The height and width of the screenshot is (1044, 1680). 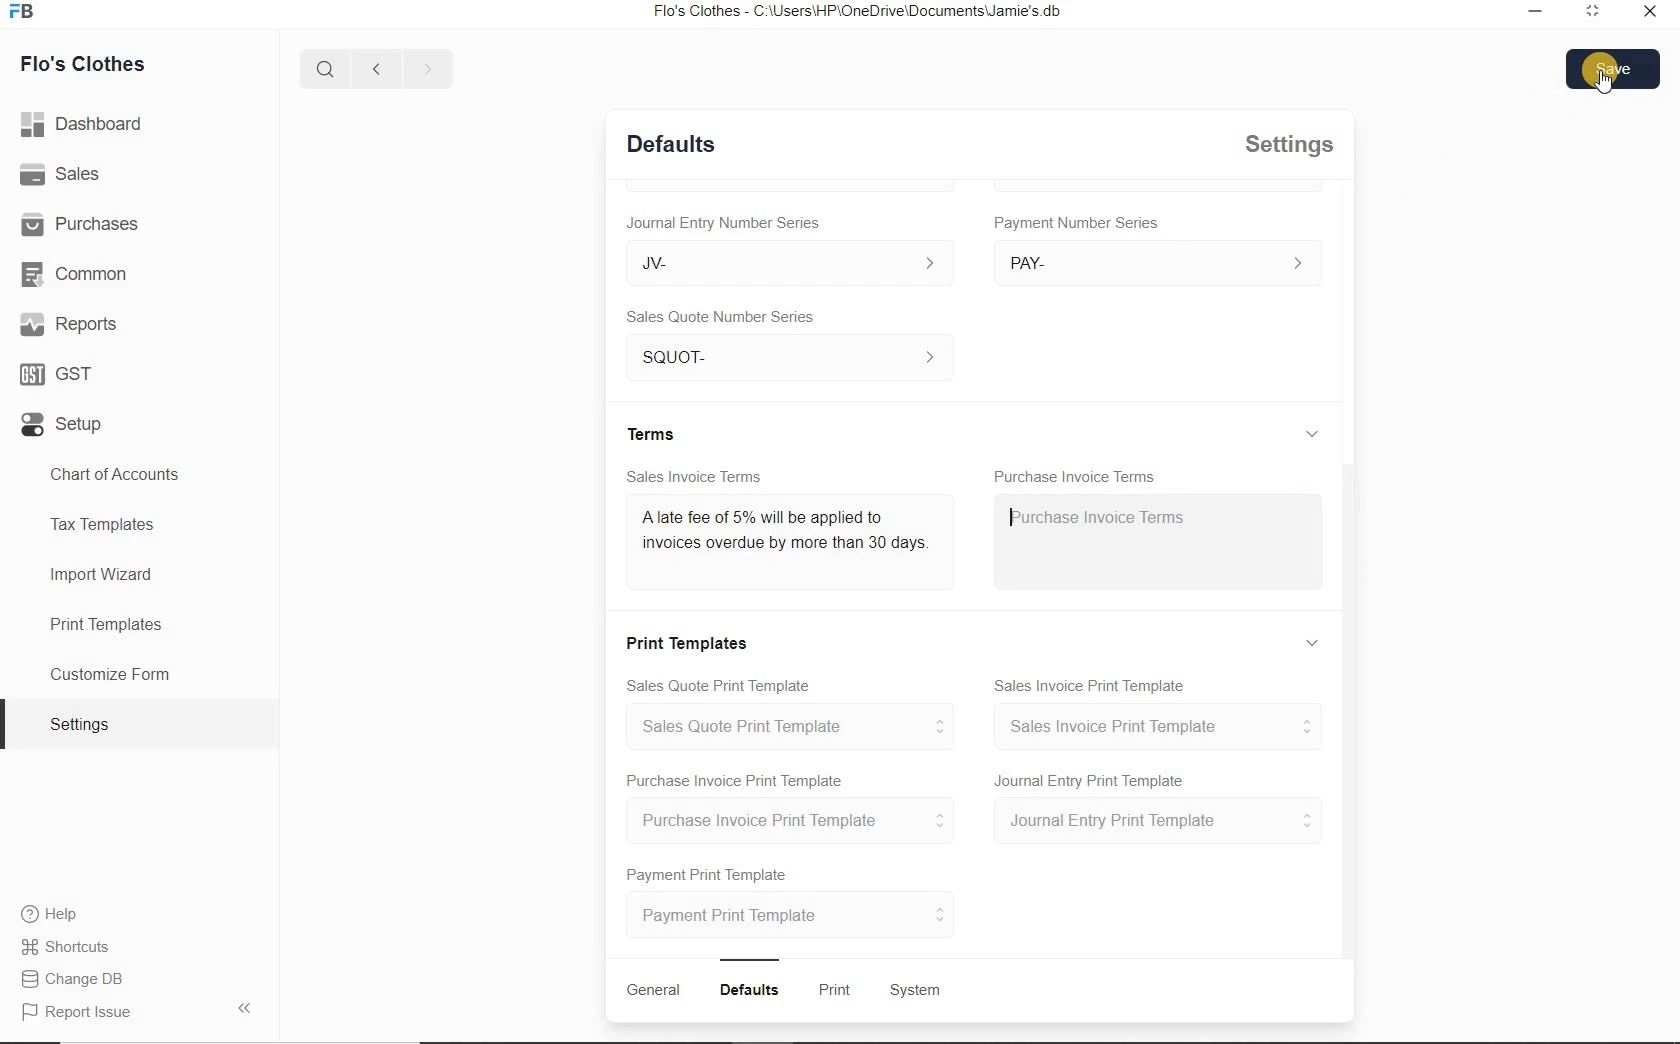 What do you see at coordinates (65, 177) in the screenshot?
I see `Sales` at bounding box center [65, 177].